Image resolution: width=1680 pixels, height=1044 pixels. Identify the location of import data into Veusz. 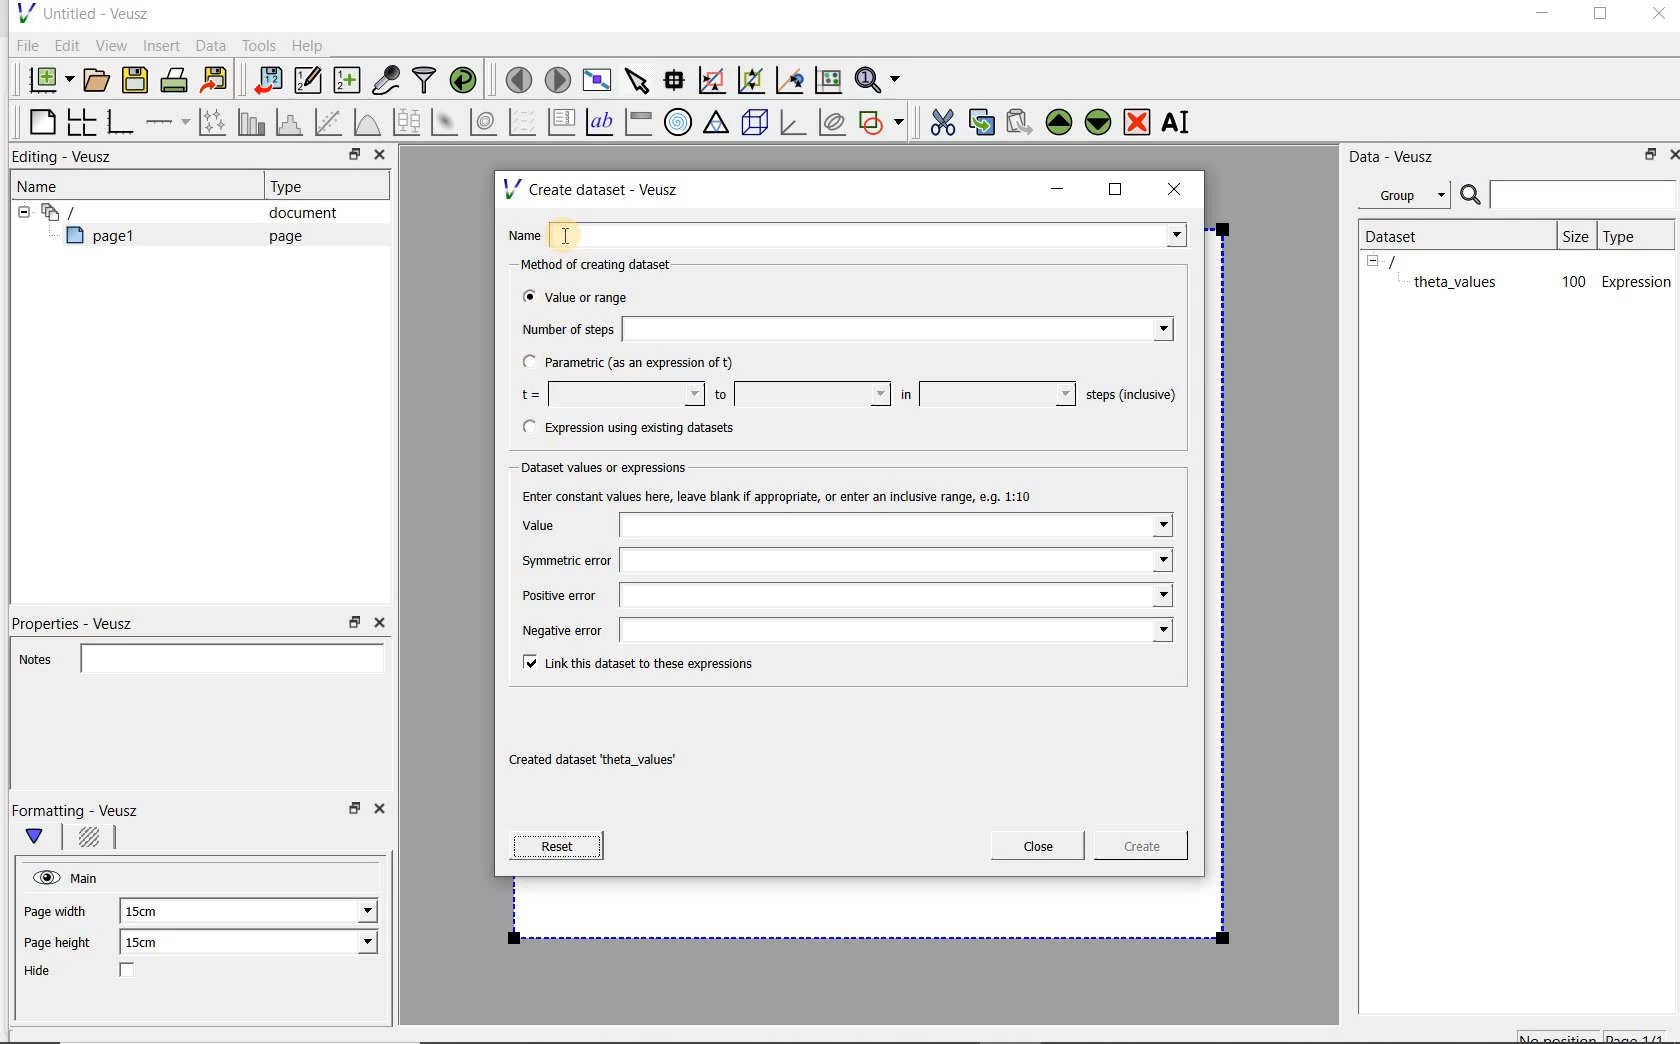
(266, 81).